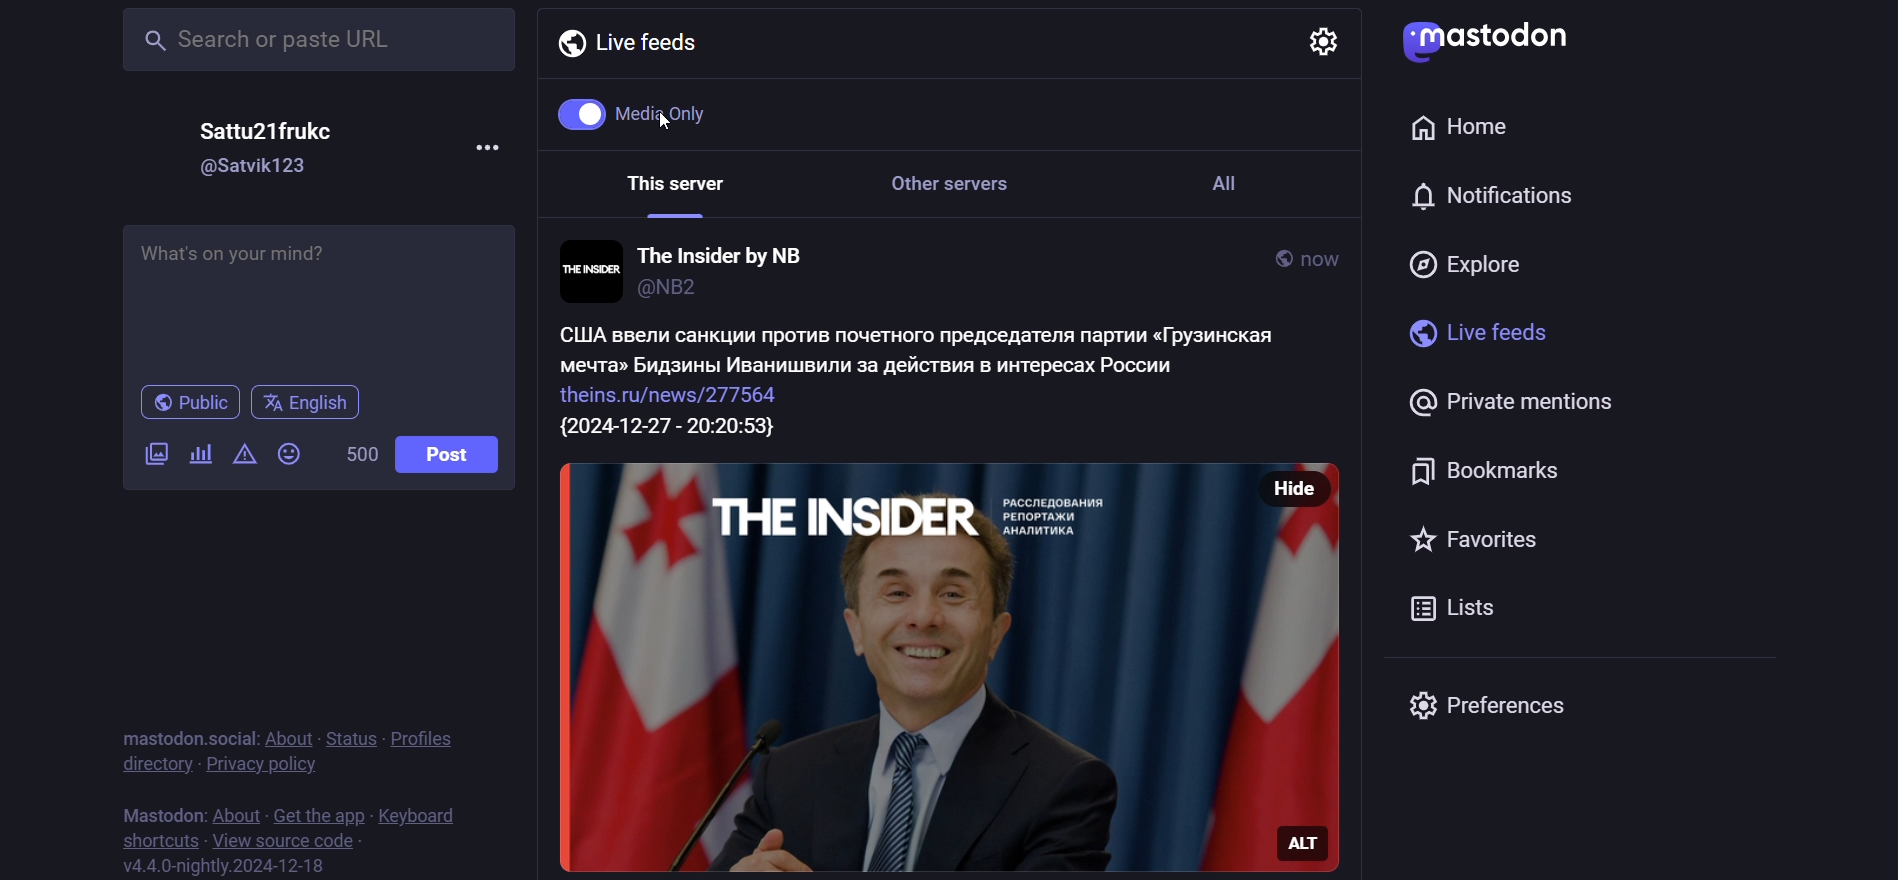  I want to click on now, so click(1324, 253).